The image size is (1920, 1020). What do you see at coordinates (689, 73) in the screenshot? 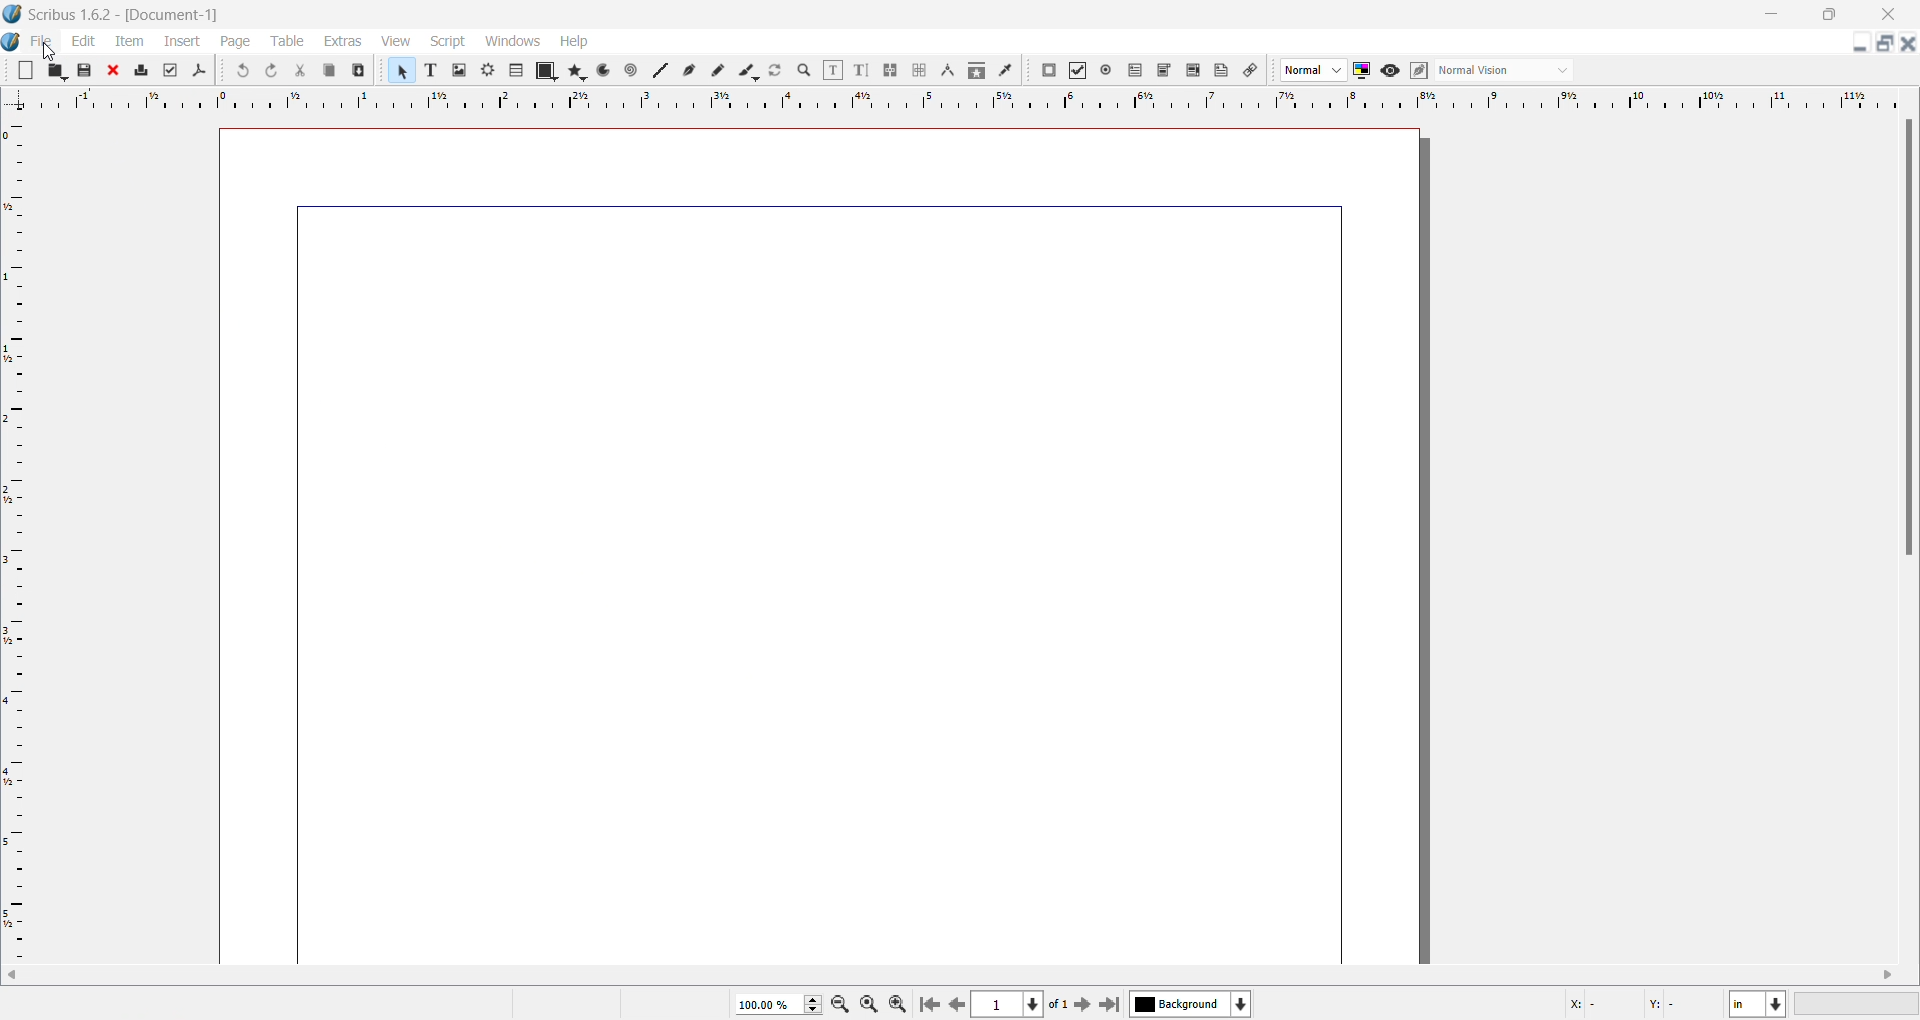
I see `icon` at bounding box center [689, 73].